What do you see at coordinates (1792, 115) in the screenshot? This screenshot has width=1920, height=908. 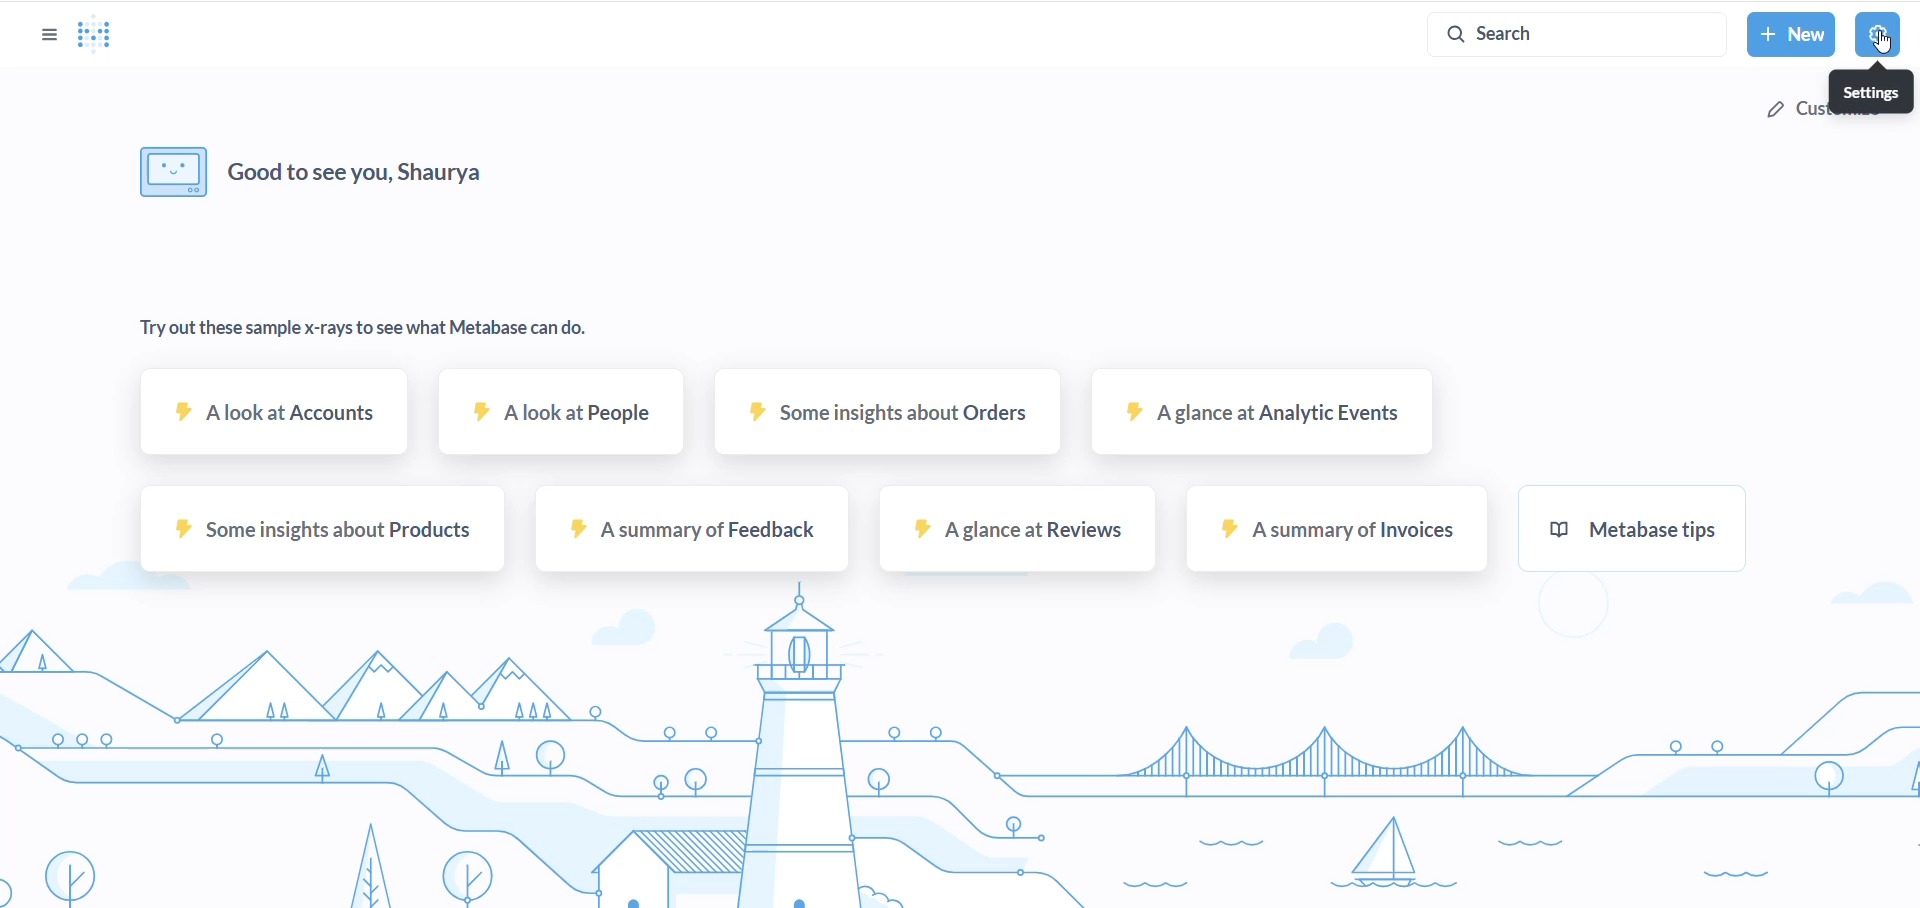 I see `customize button` at bounding box center [1792, 115].